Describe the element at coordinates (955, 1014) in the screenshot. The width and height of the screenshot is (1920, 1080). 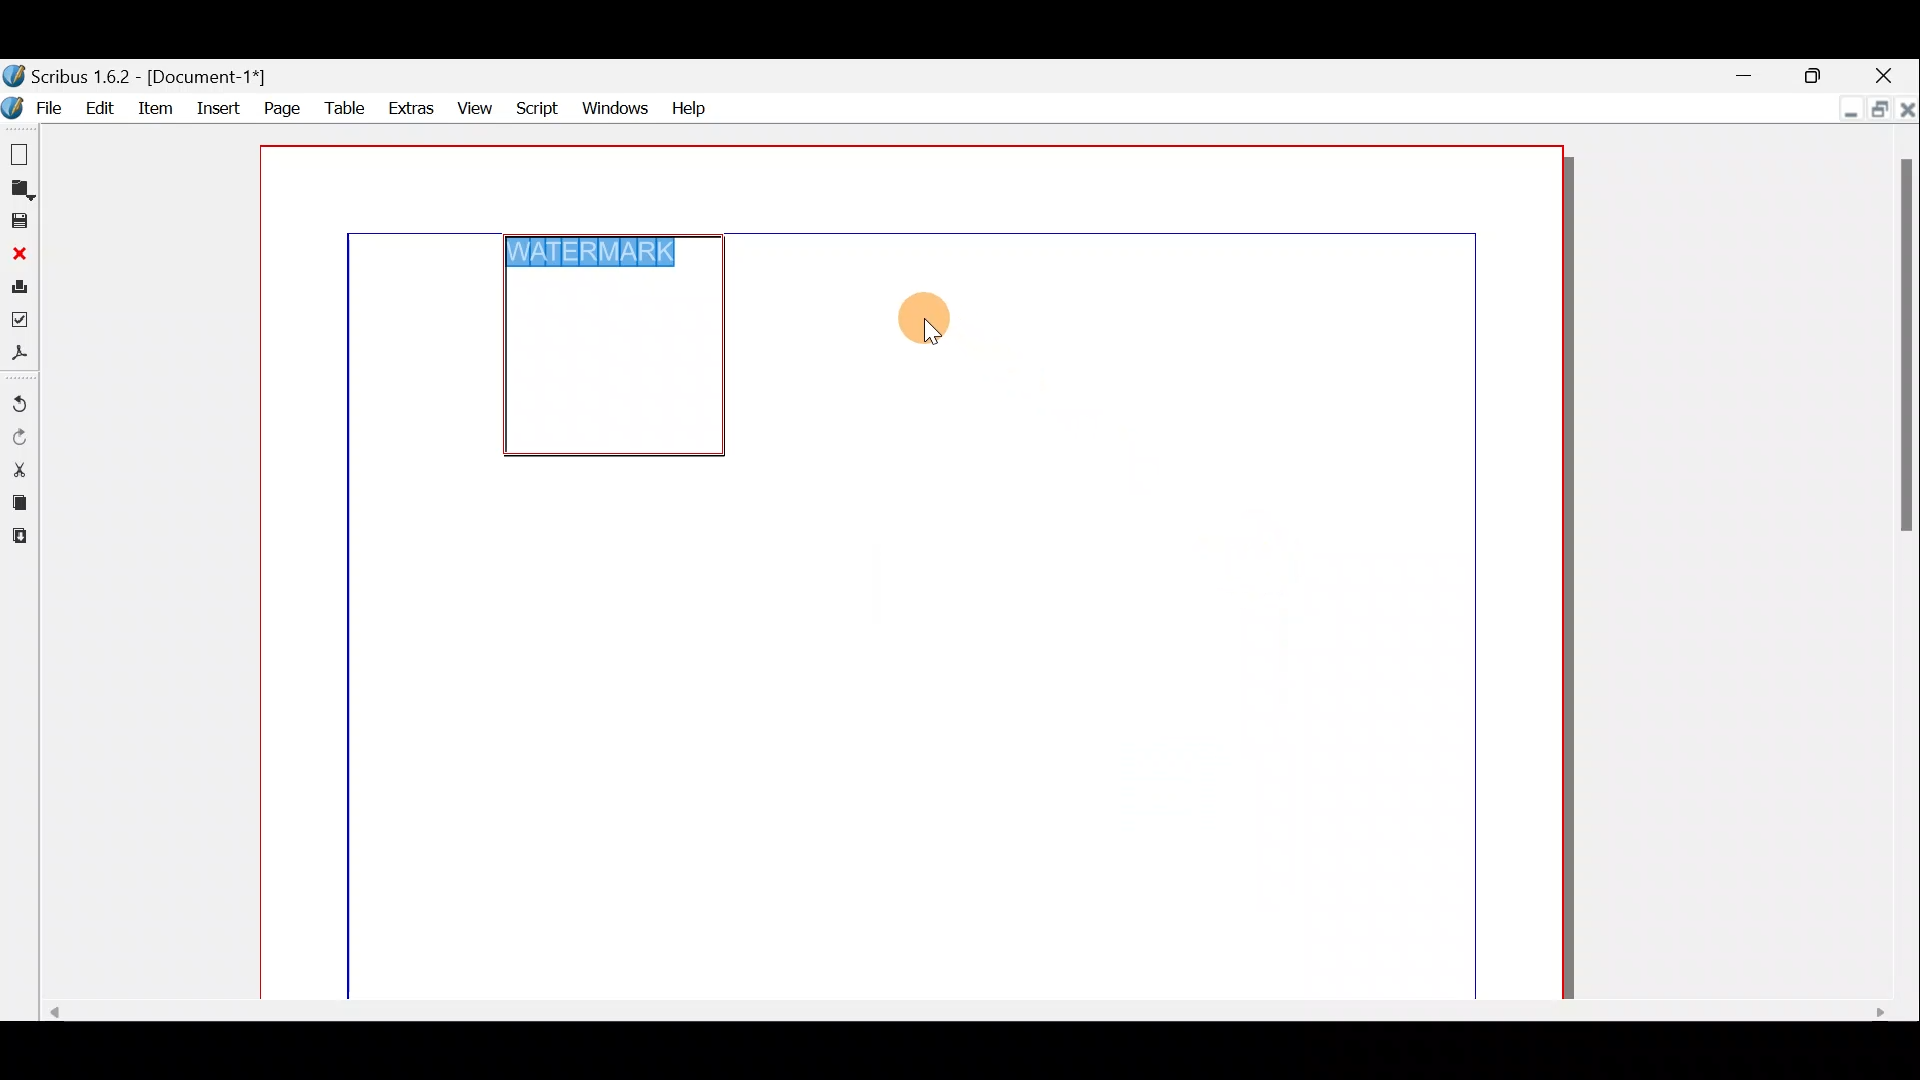
I see `Scroll bar` at that location.